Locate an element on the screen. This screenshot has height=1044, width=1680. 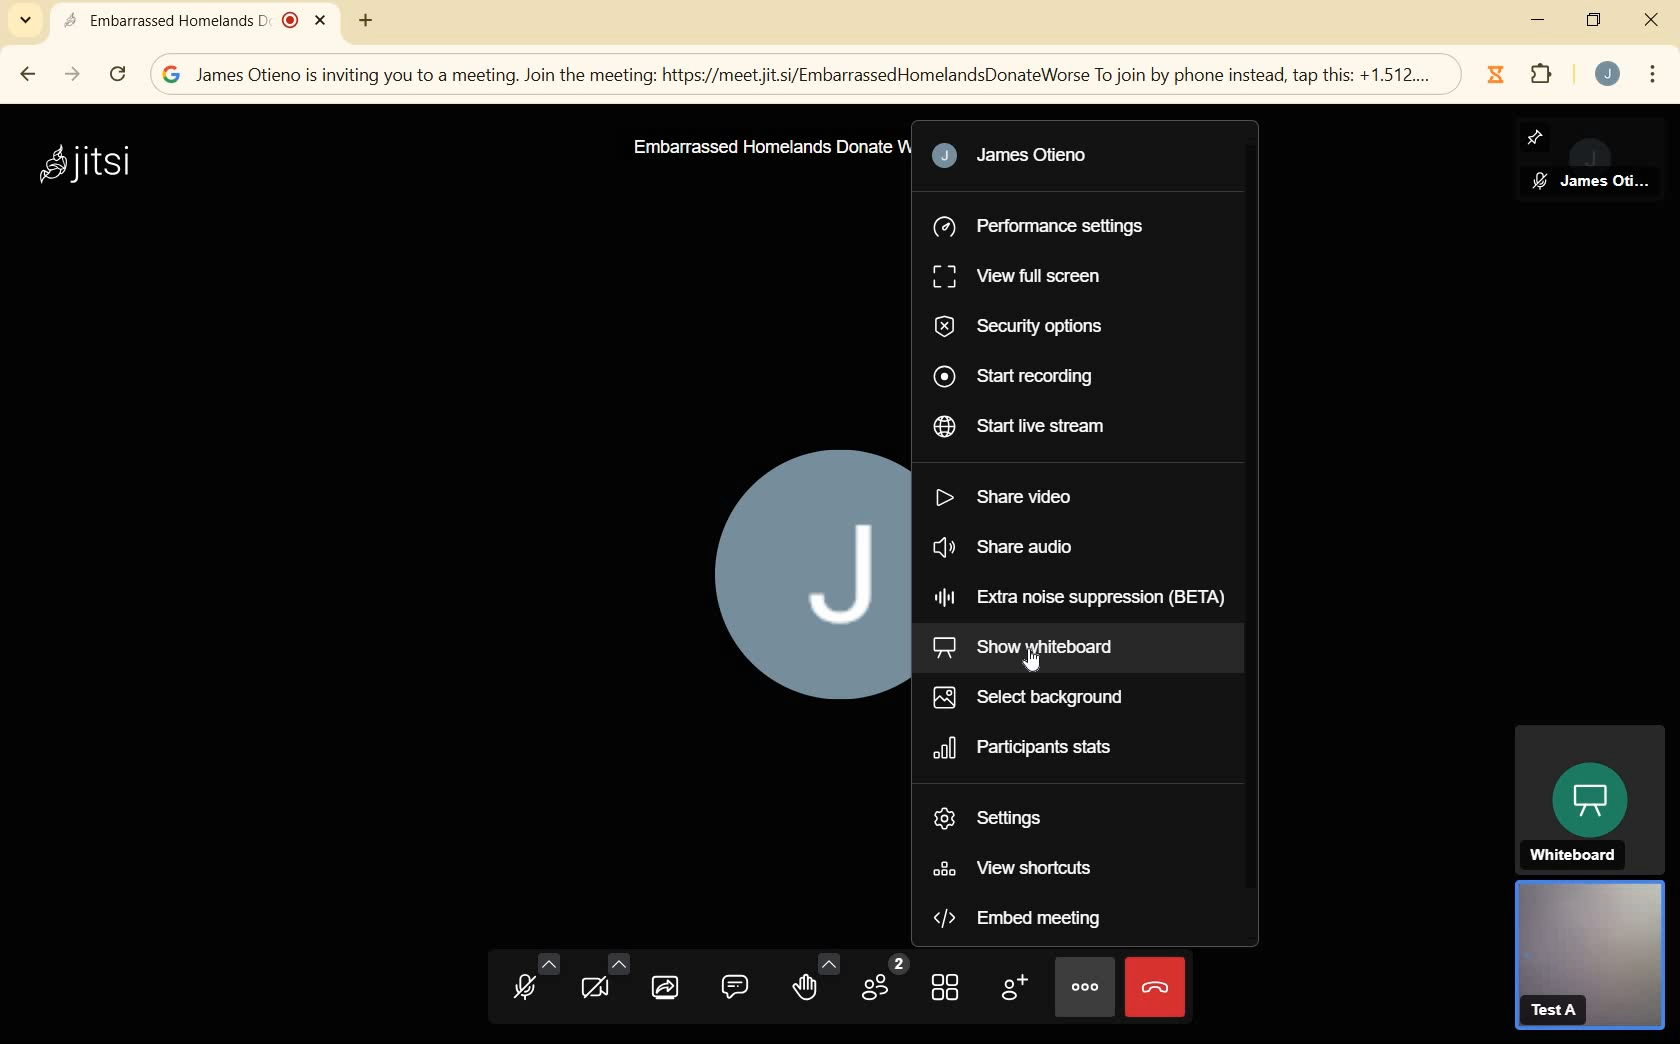
SHARE VIDEO is located at coordinates (1013, 501).